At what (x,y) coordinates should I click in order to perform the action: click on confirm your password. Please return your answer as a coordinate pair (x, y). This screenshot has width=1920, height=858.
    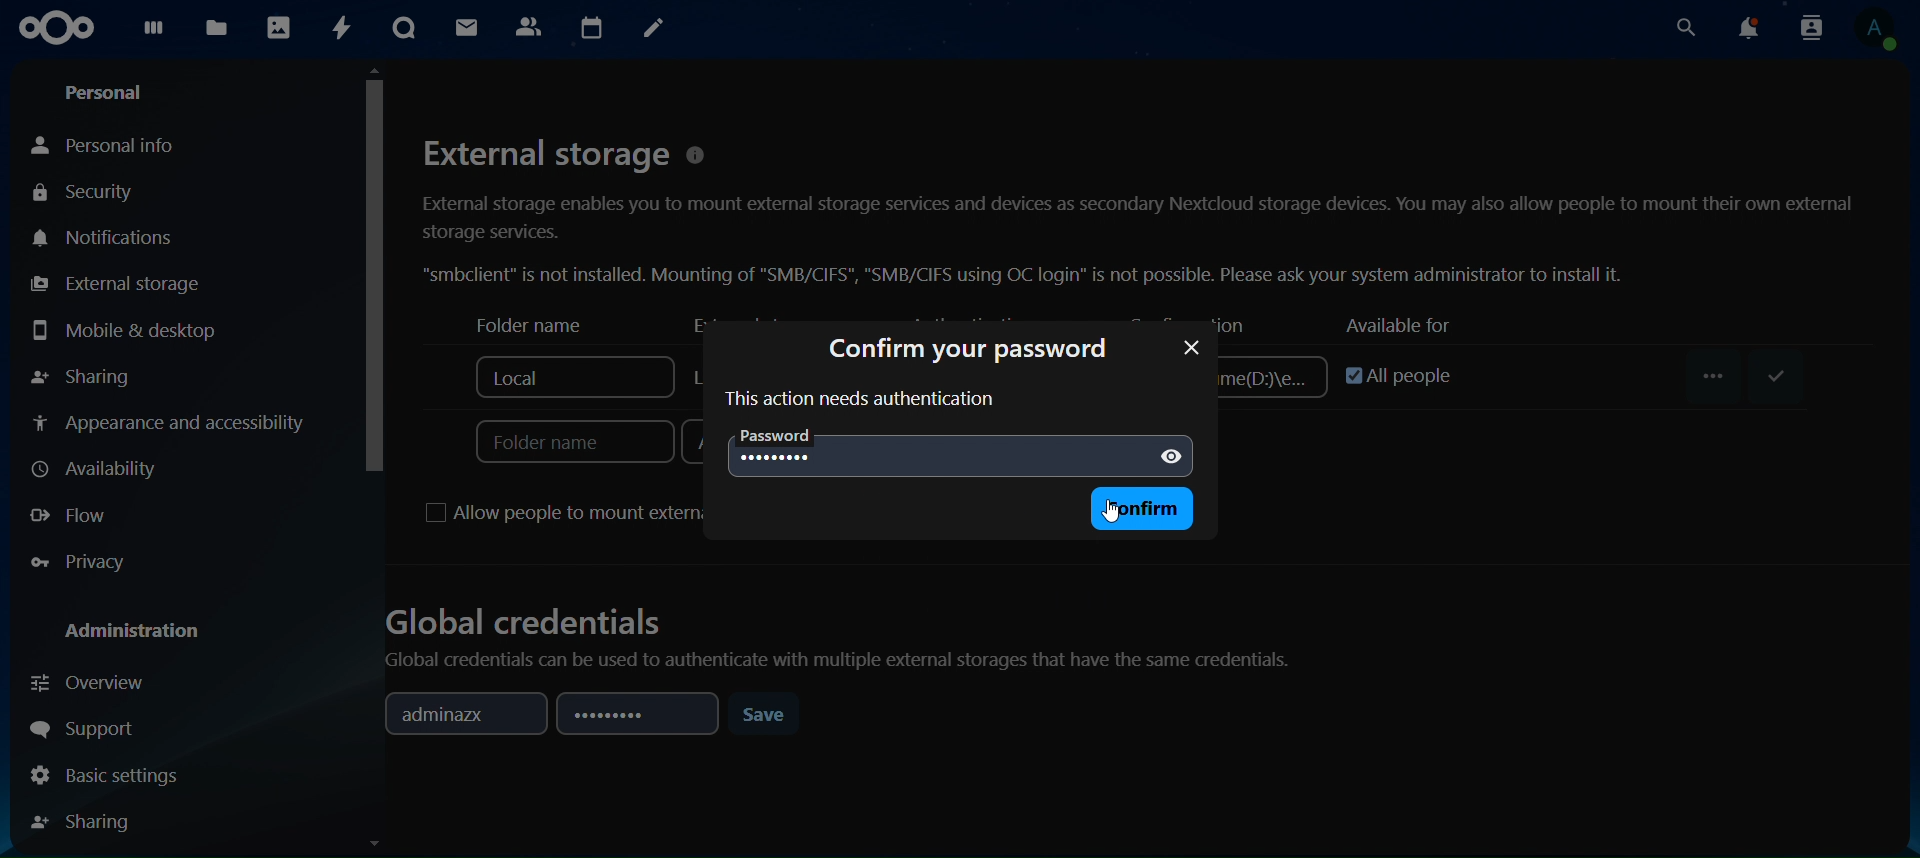
    Looking at the image, I should click on (967, 351).